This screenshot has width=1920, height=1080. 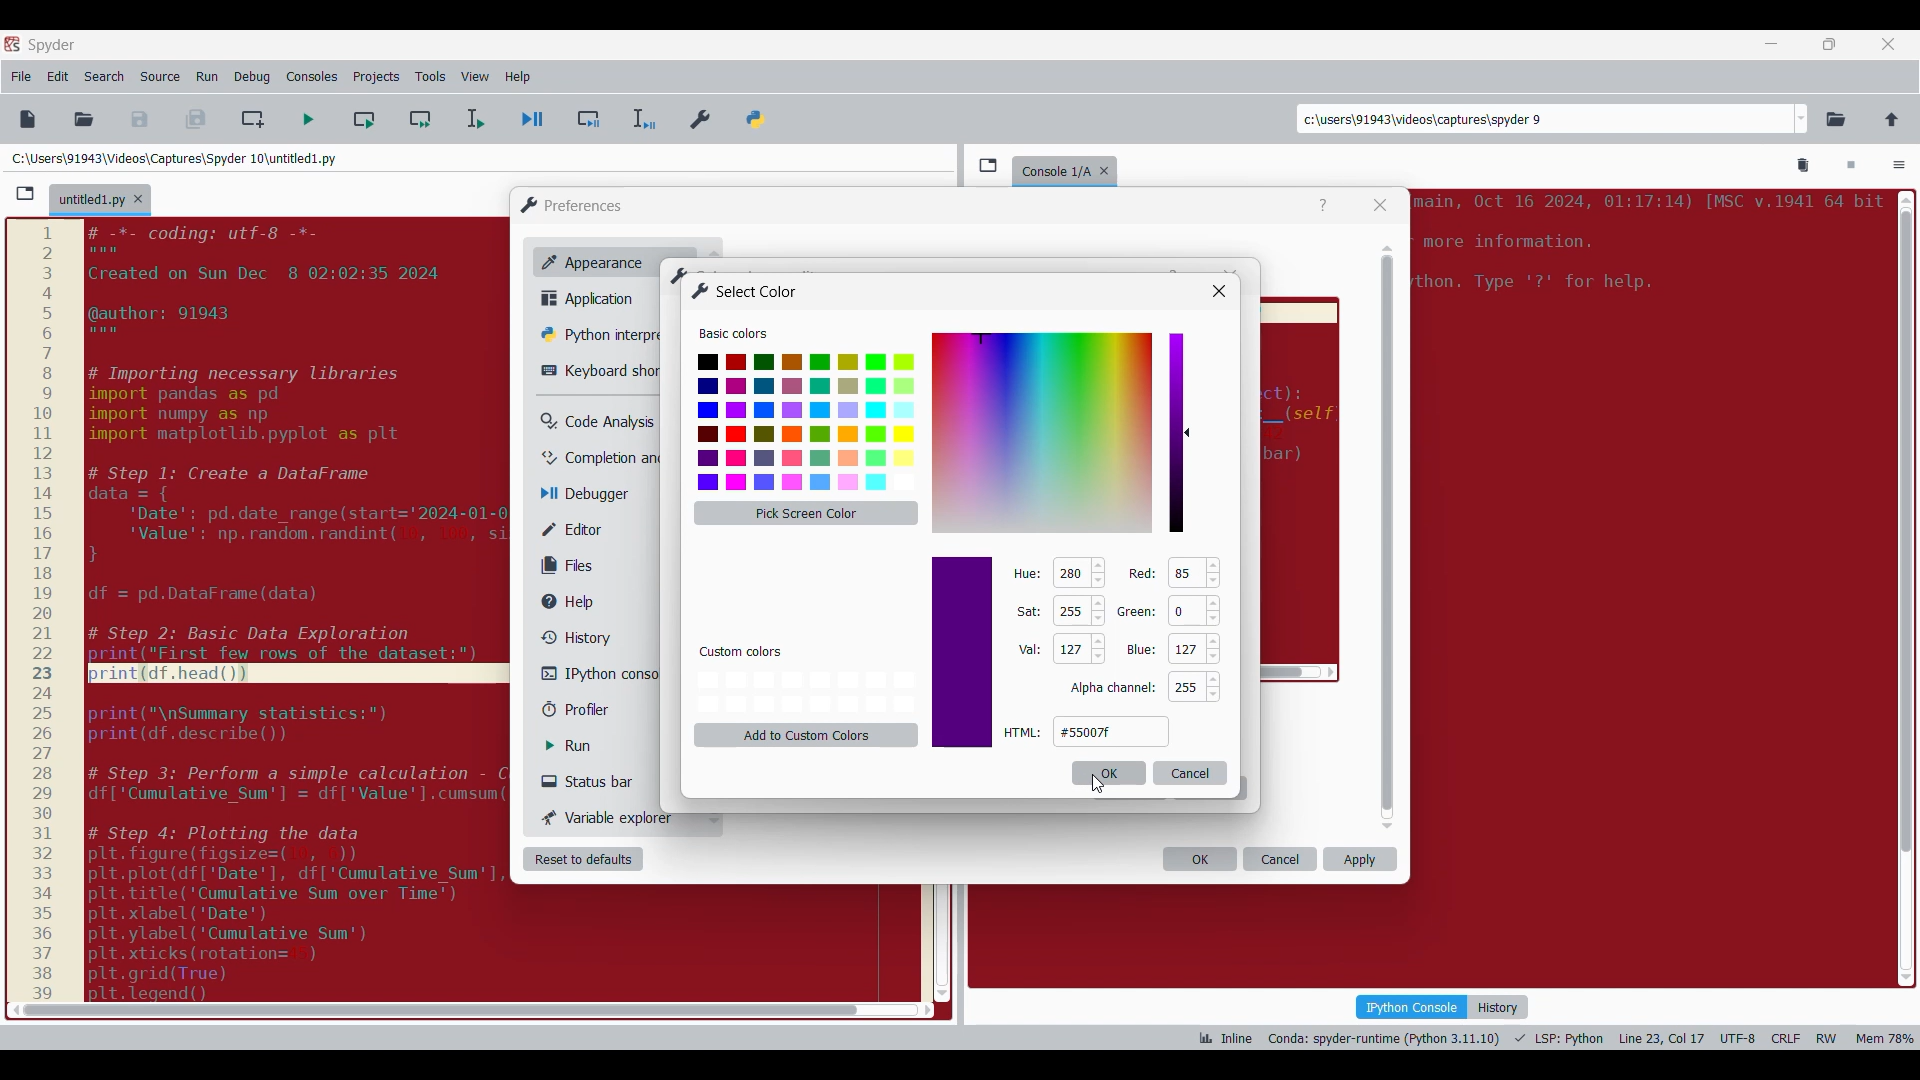 I want to click on Profiler, so click(x=594, y=710).